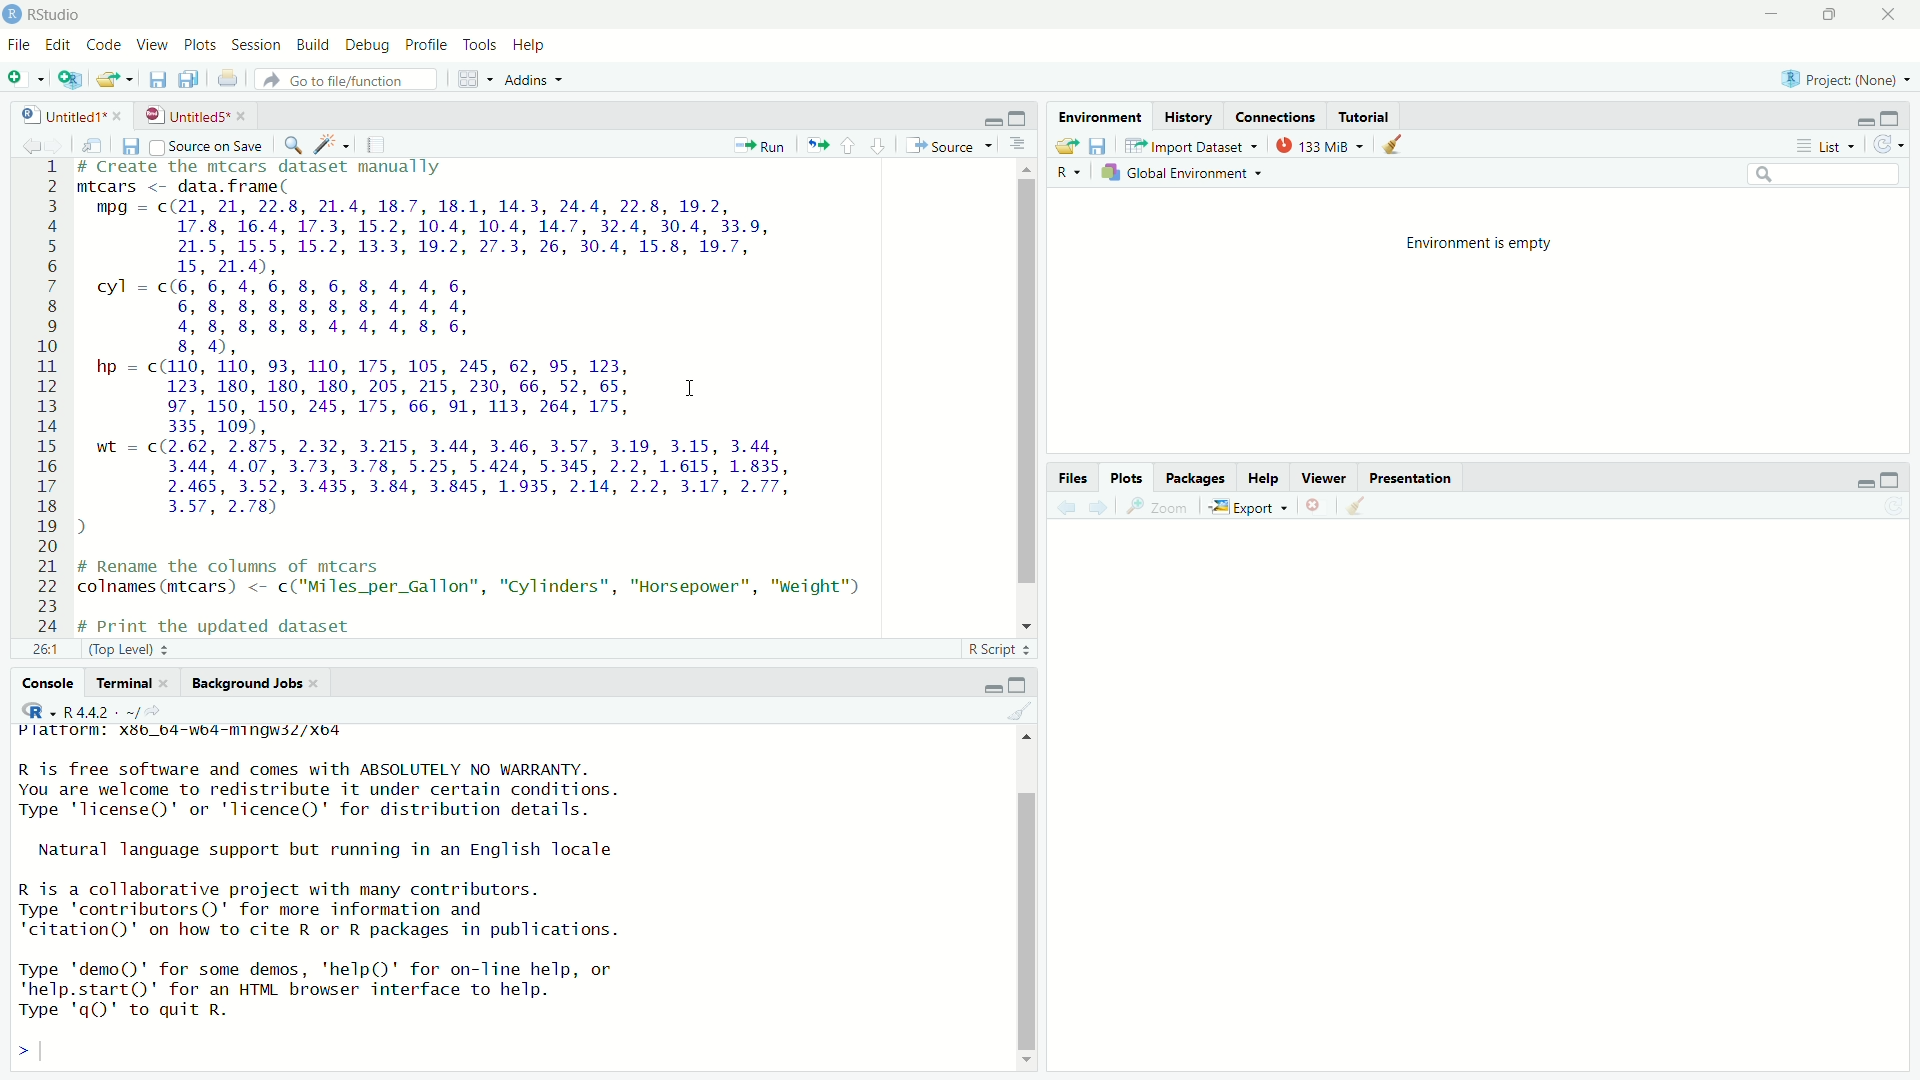 The height and width of the screenshot is (1080, 1920). I want to click on maximise, so click(1022, 683).